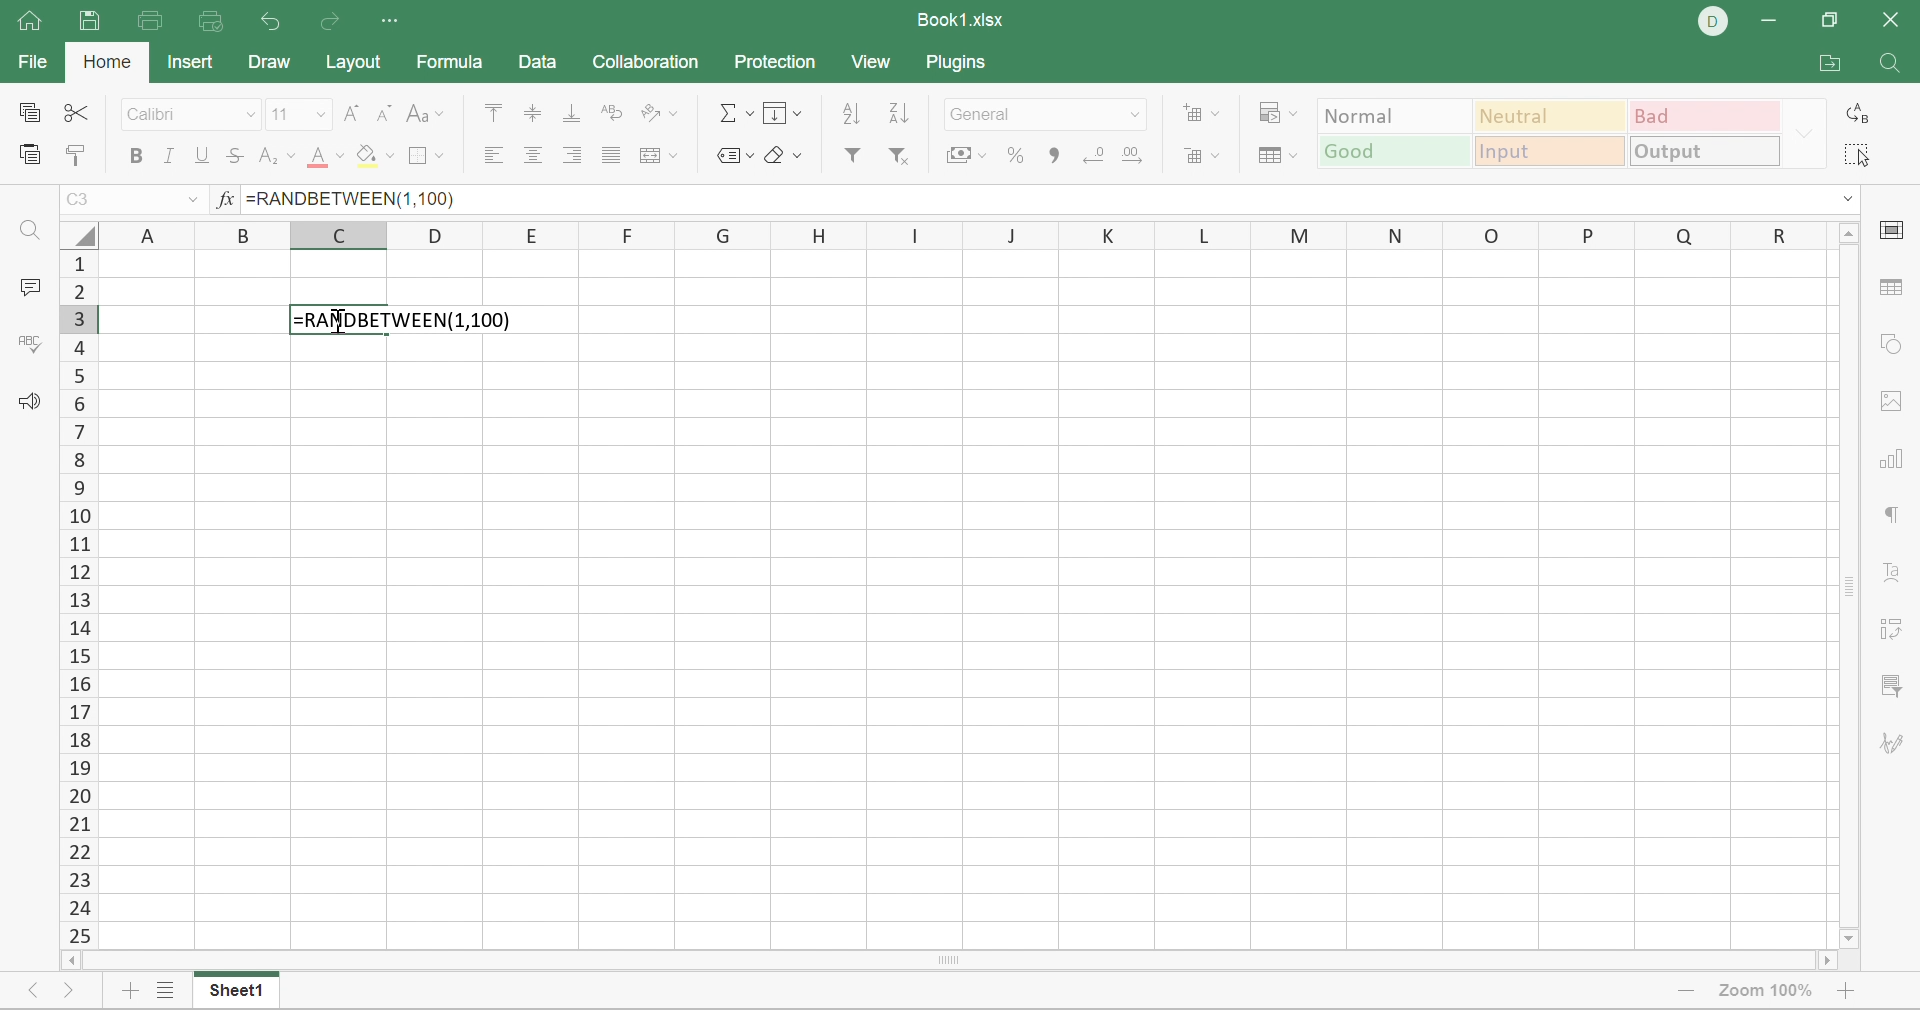 Image resolution: width=1920 pixels, height=1010 pixels. I want to click on Increment font size, so click(353, 113).